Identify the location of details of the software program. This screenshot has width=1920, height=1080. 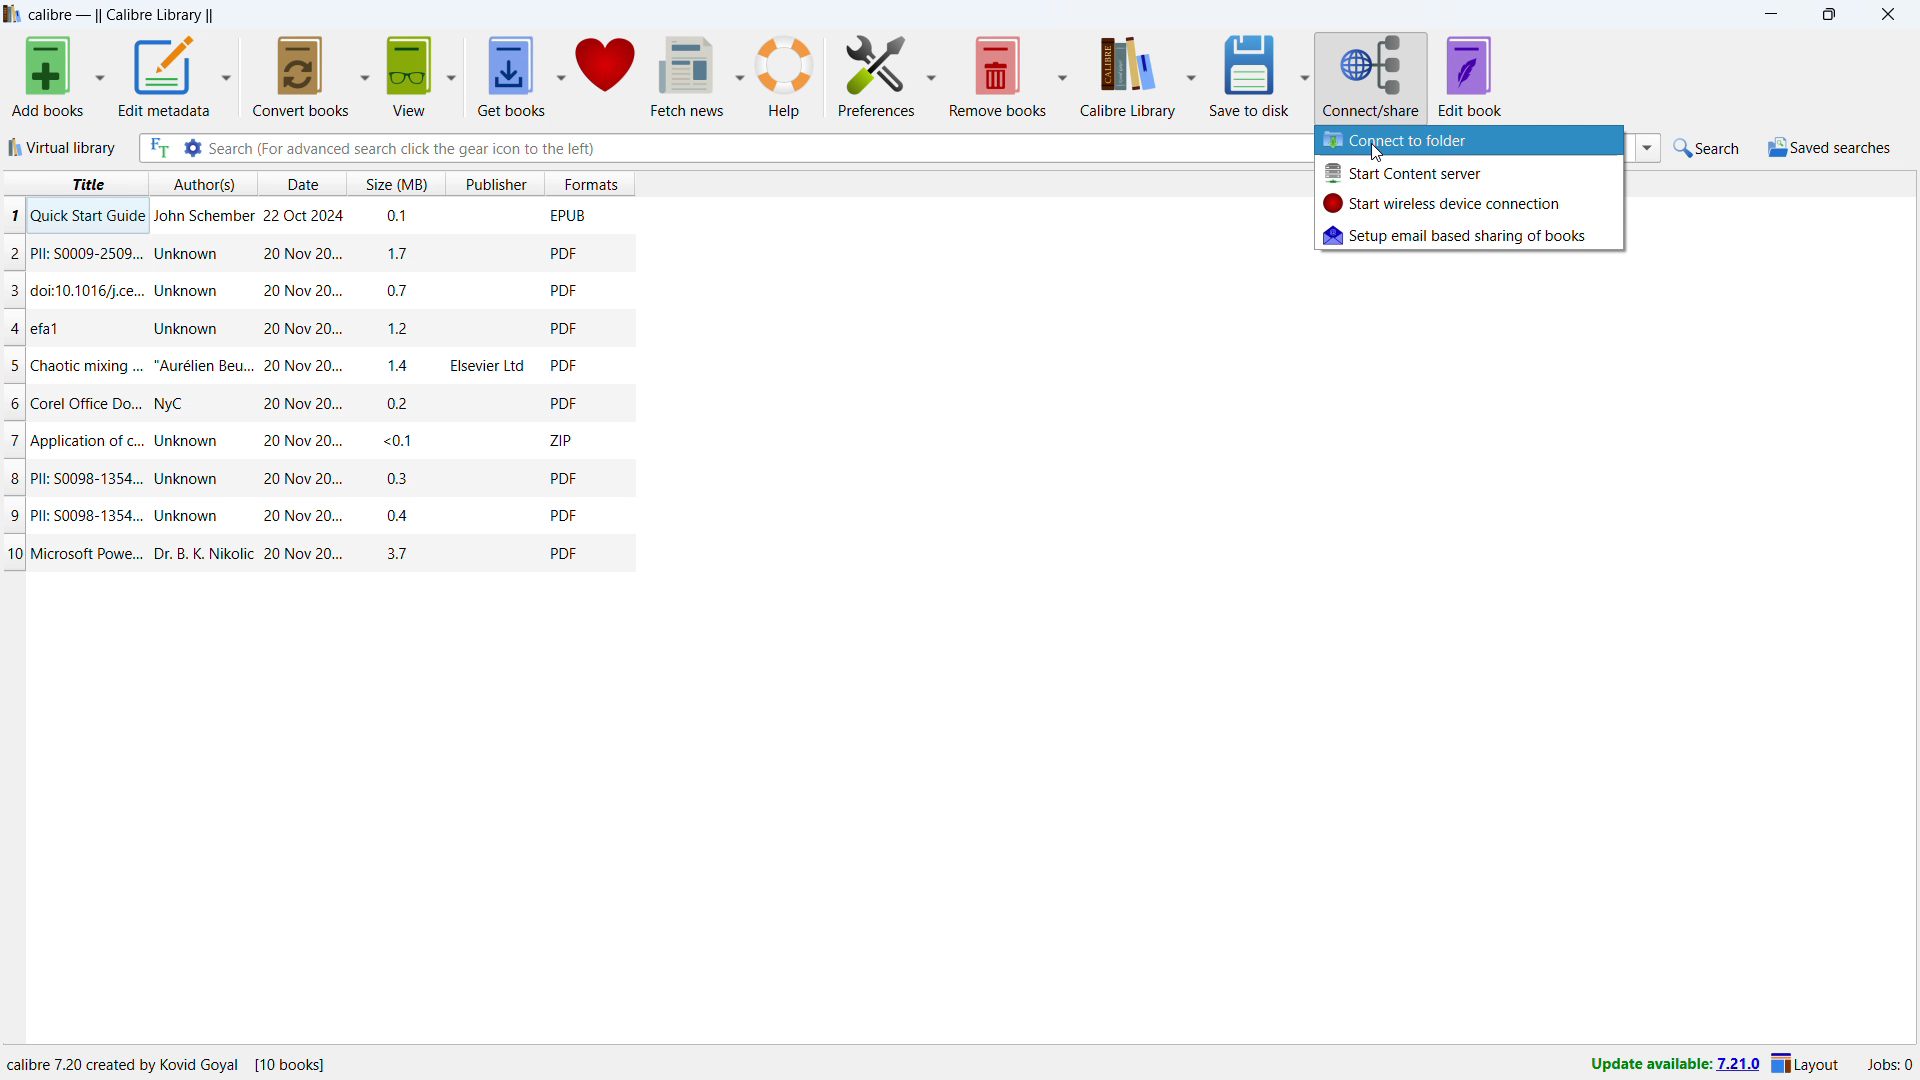
(251, 1059).